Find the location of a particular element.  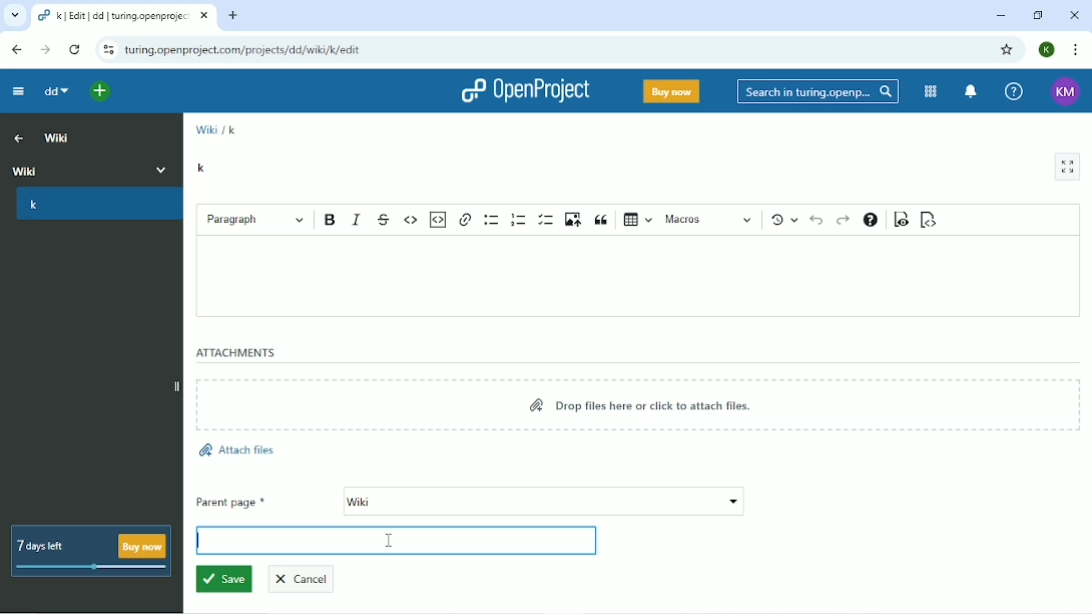

Account is located at coordinates (1063, 90).